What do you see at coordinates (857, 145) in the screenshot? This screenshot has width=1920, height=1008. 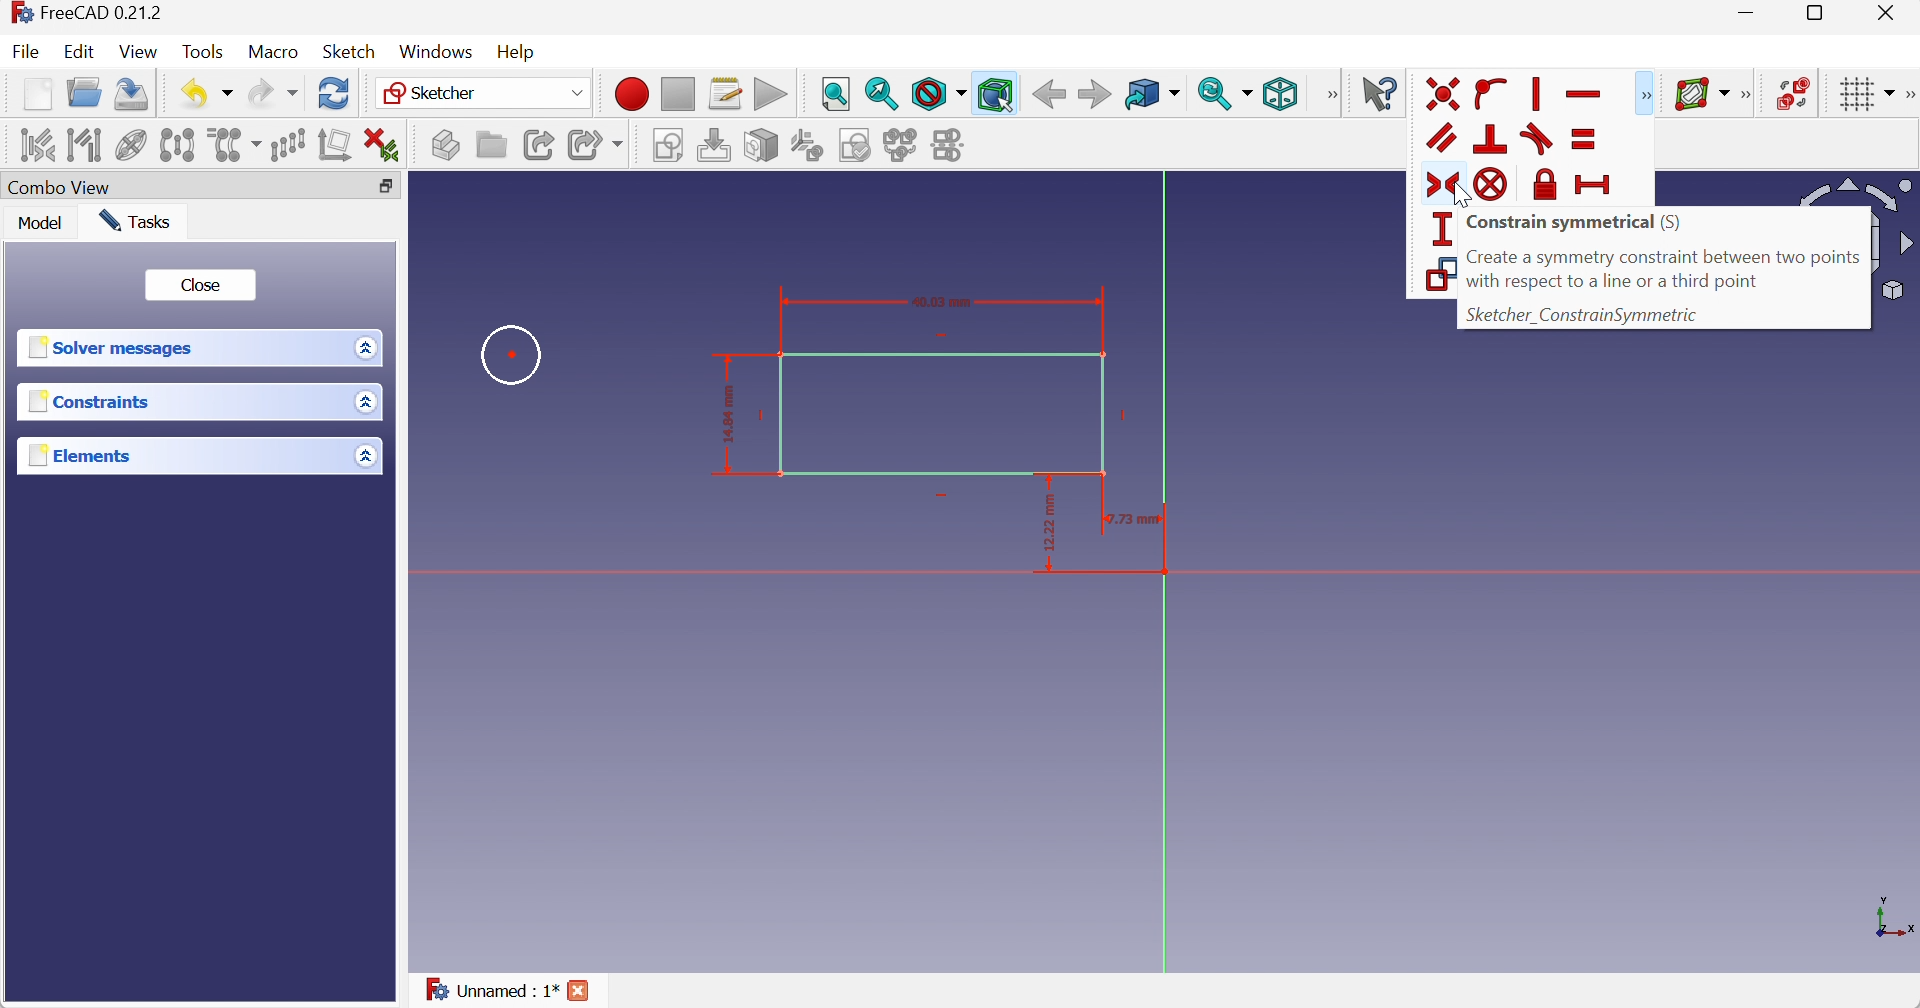 I see `Validate sketch` at bounding box center [857, 145].